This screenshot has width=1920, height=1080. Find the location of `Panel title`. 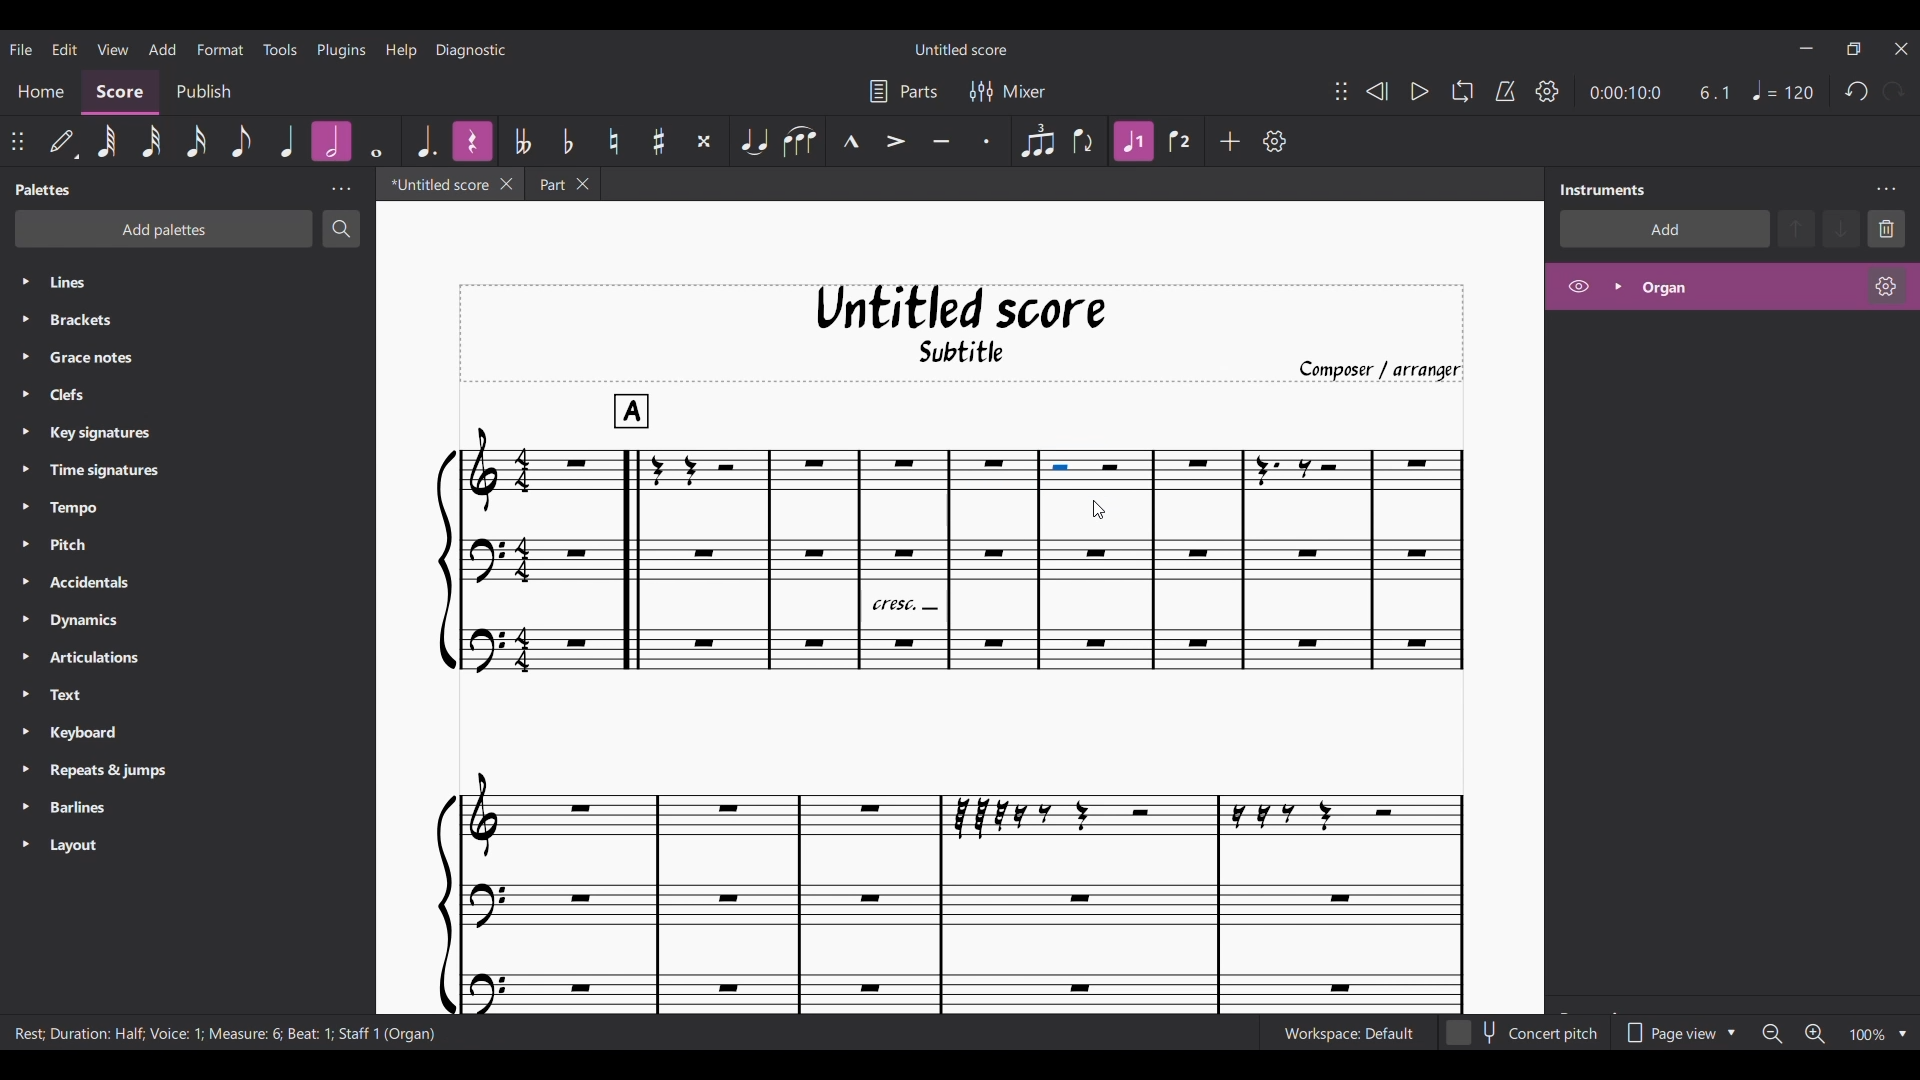

Panel title is located at coordinates (1603, 189).